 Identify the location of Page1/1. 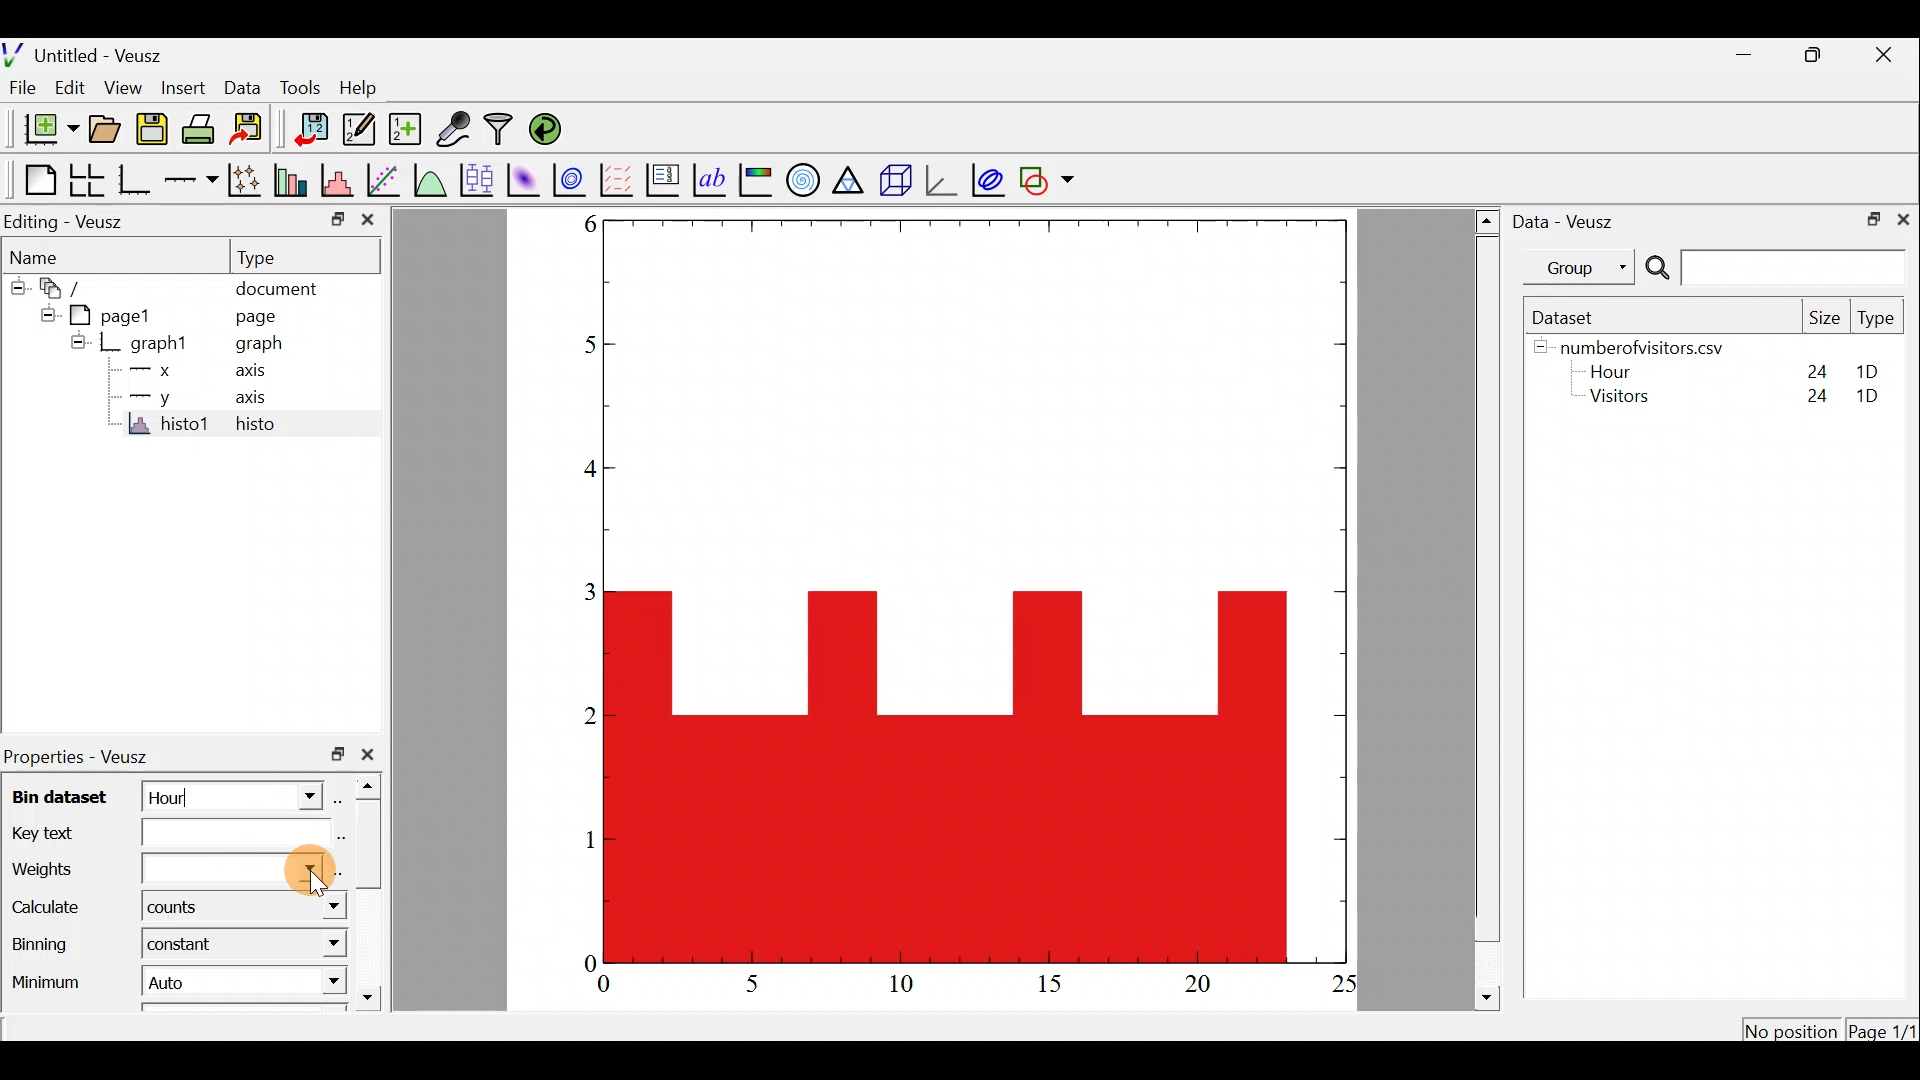
(1880, 1029).